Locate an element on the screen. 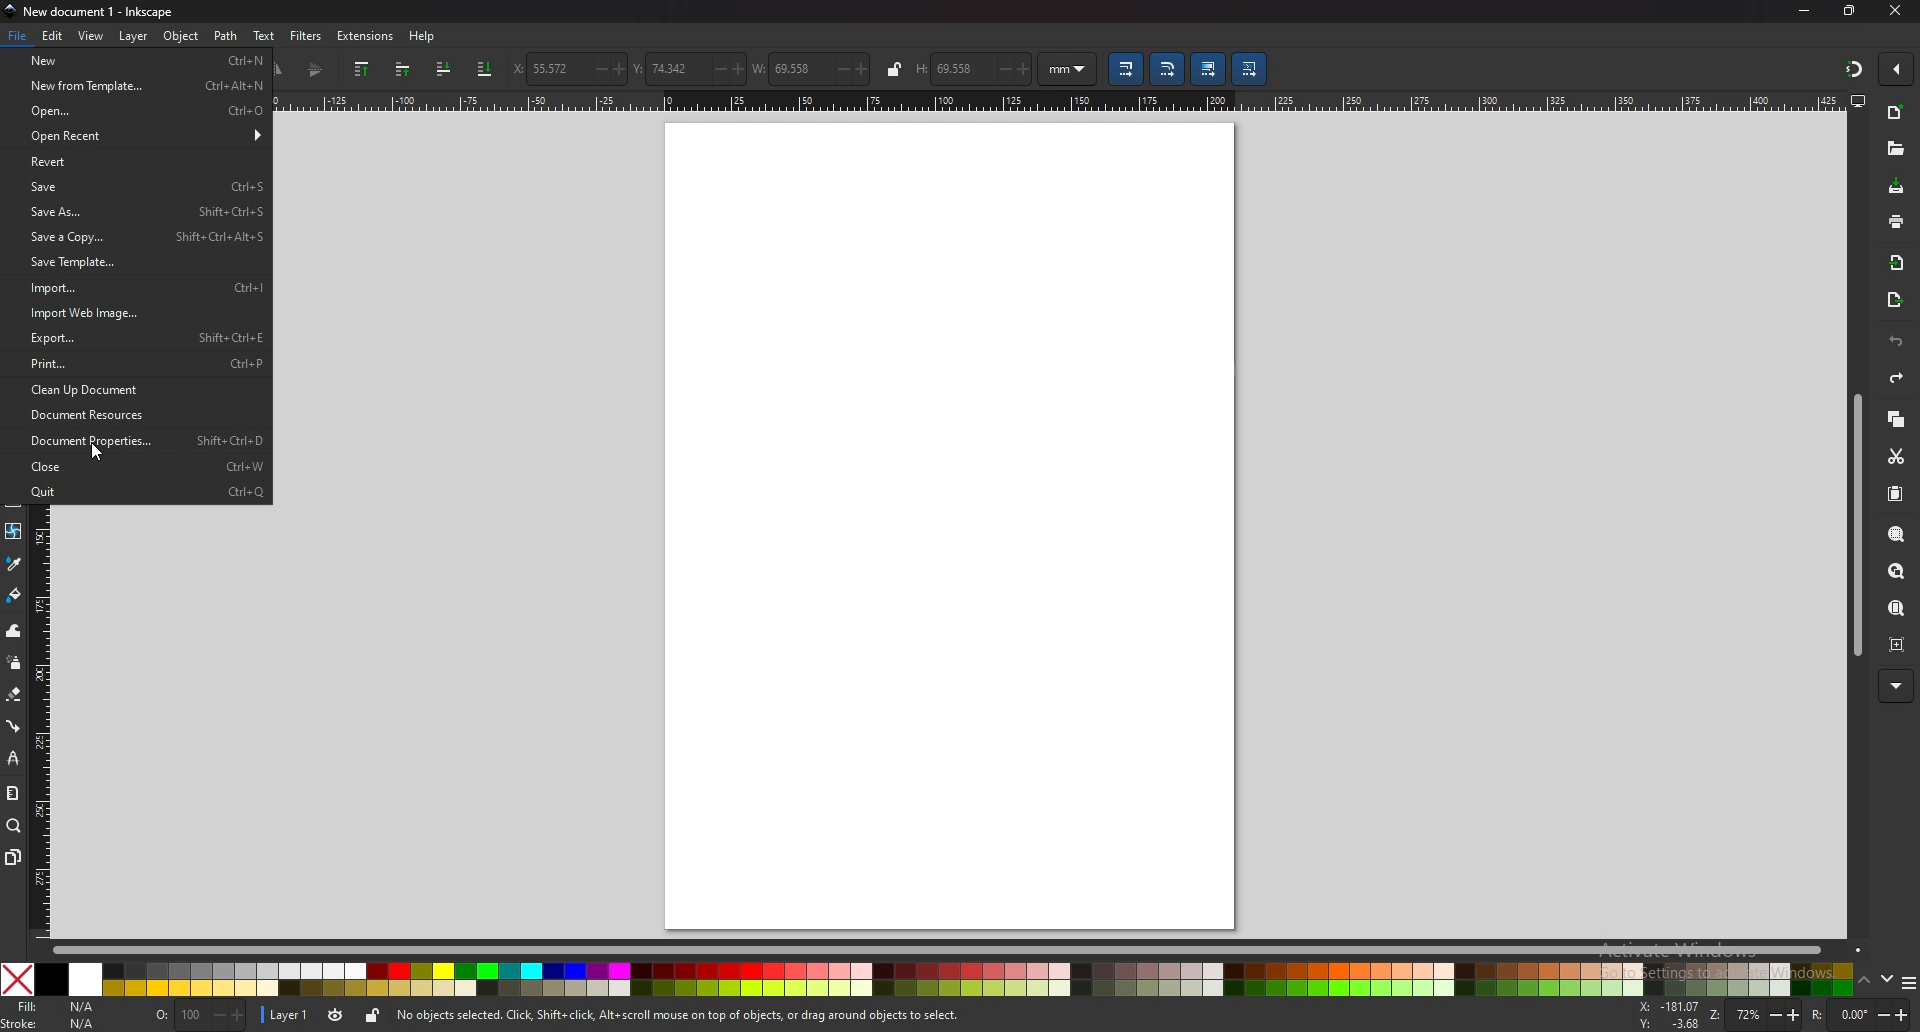 The height and width of the screenshot is (1032, 1920). Layer is located at coordinates (134, 38).